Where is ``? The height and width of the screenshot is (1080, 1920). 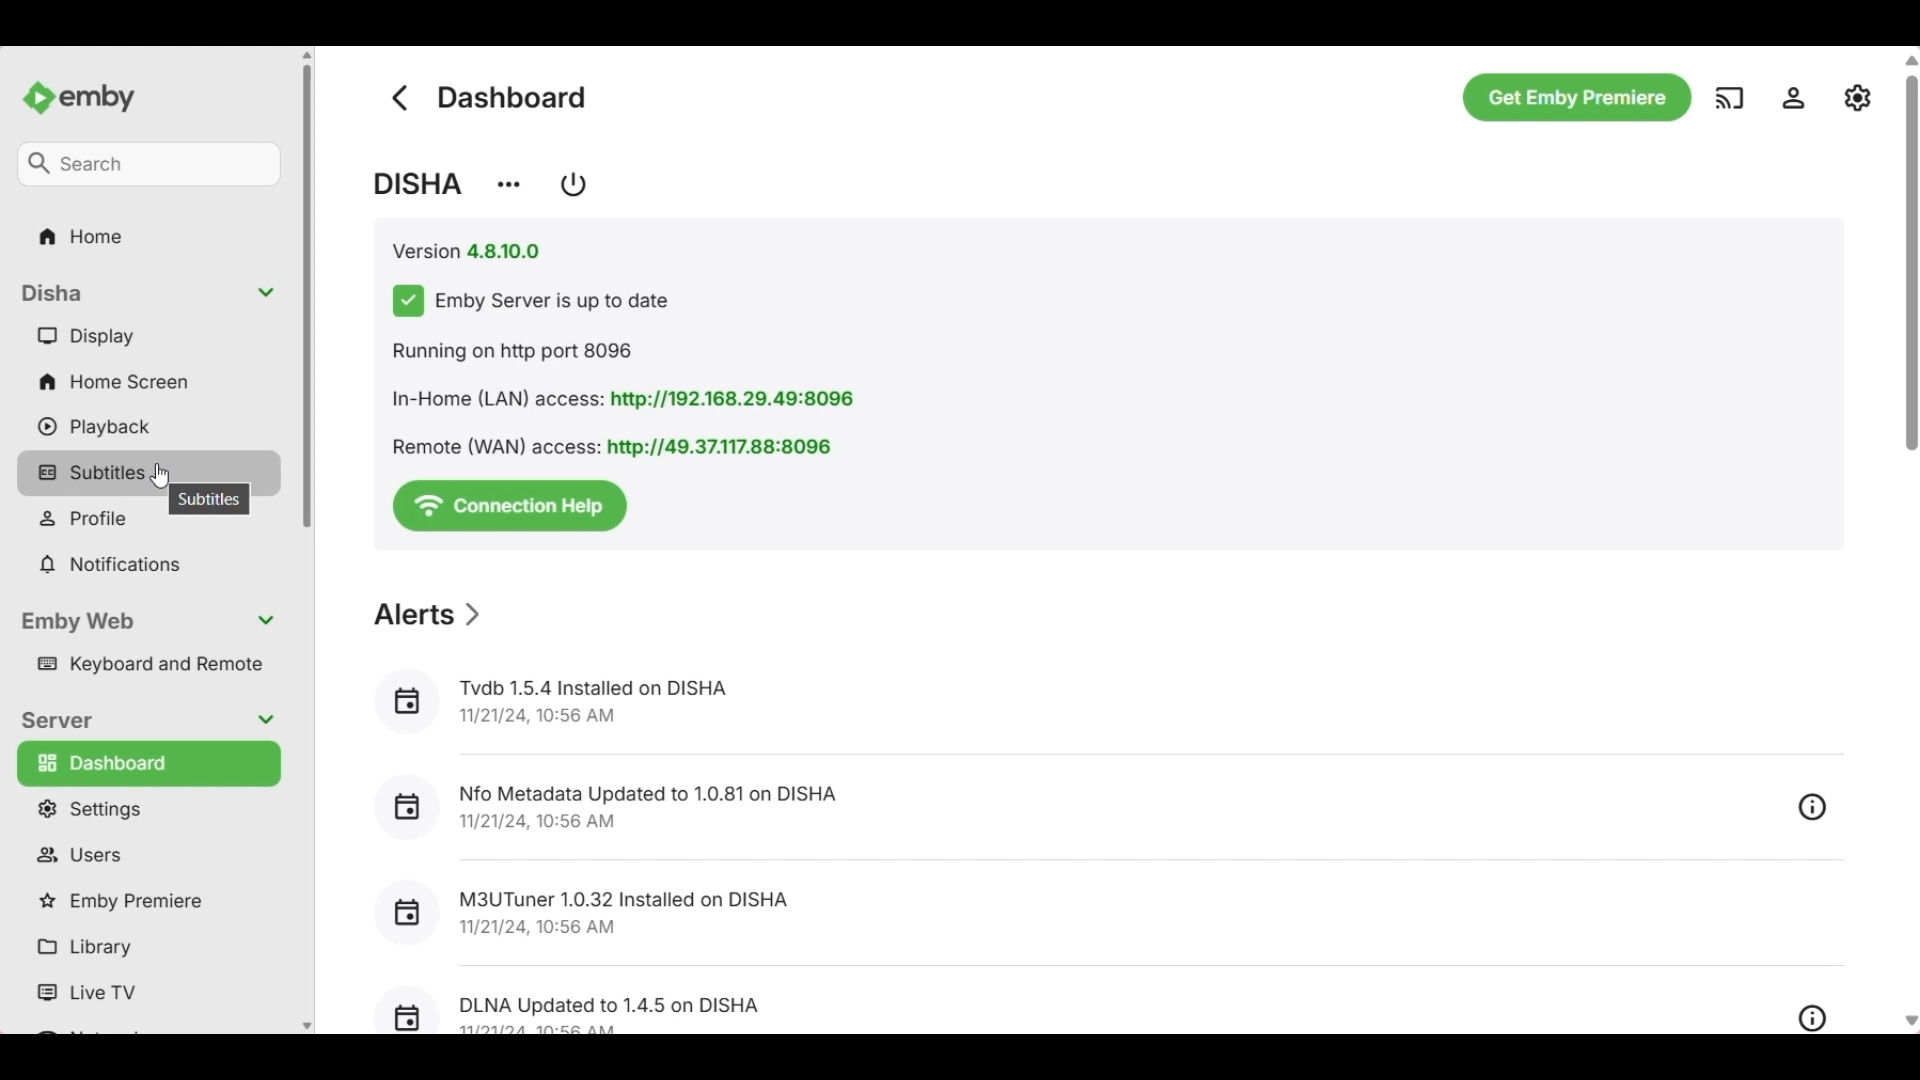
 is located at coordinates (1814, 1019).